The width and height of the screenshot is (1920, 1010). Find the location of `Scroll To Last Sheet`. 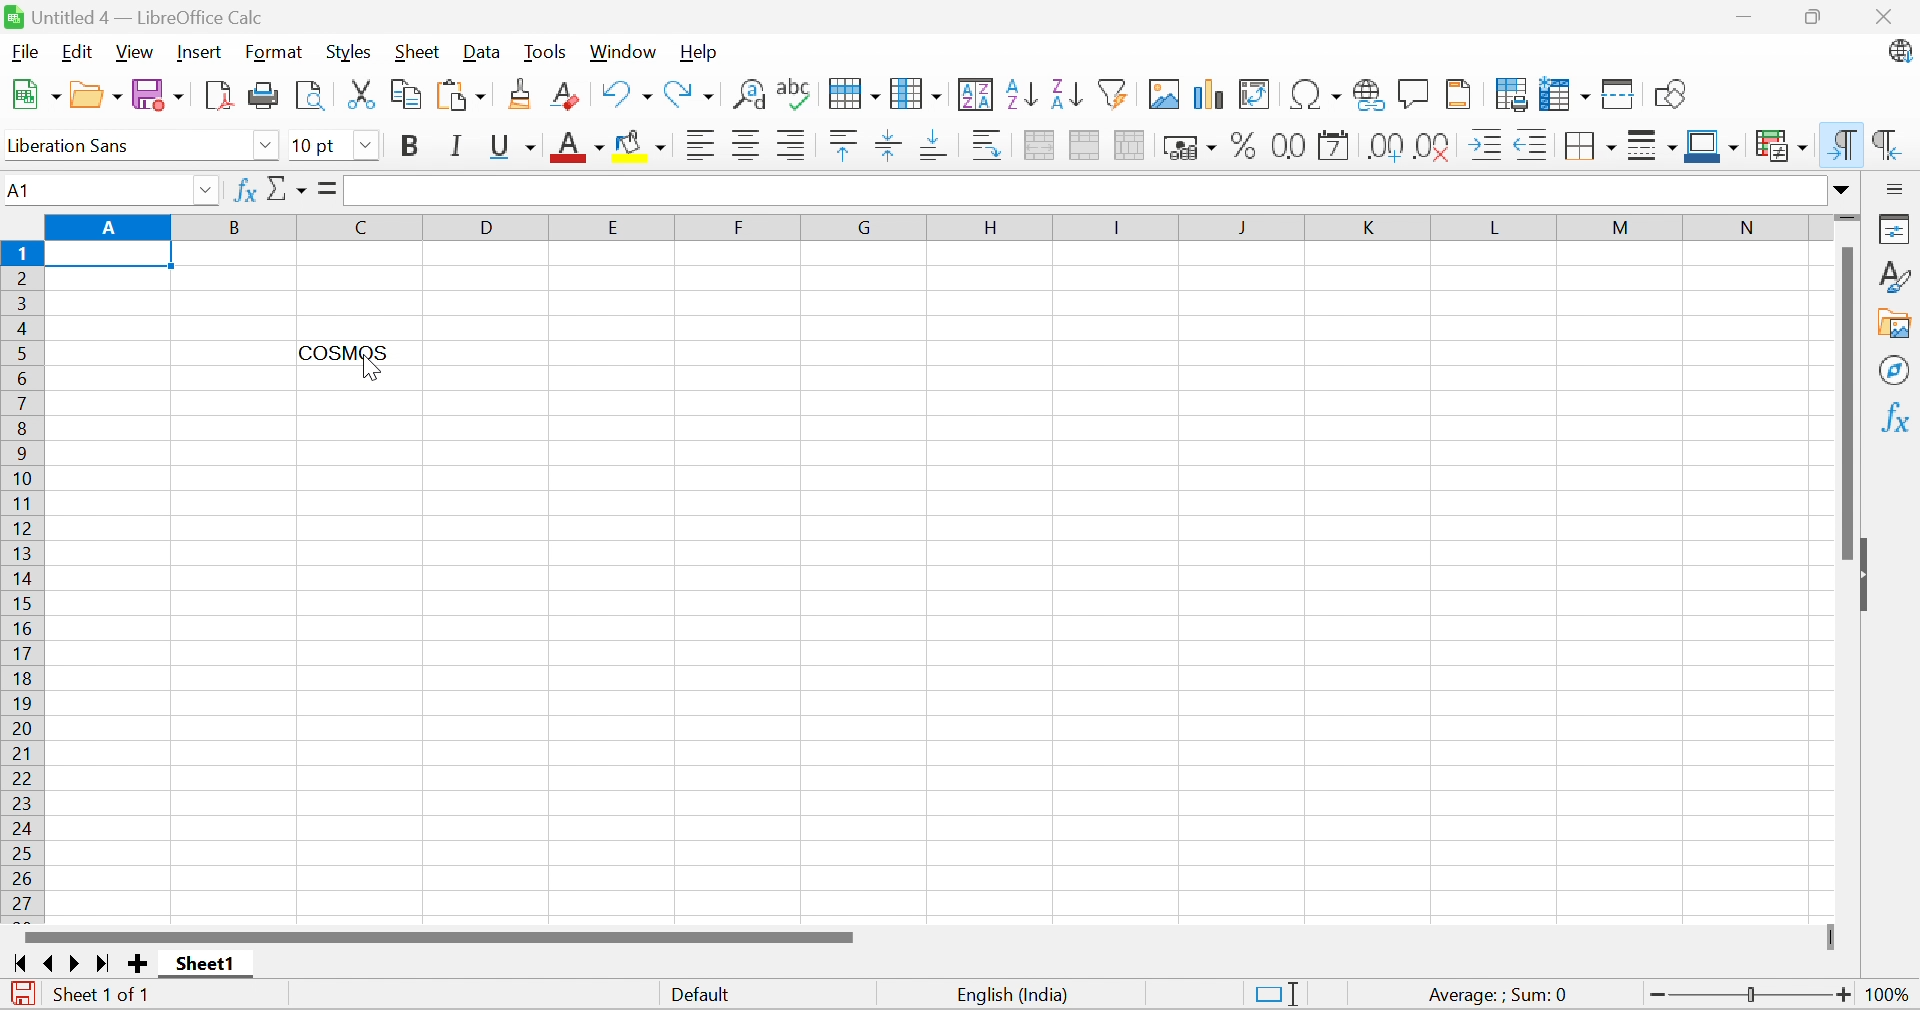

Scroll To Last Sheet is located at coordinates (104, 962).